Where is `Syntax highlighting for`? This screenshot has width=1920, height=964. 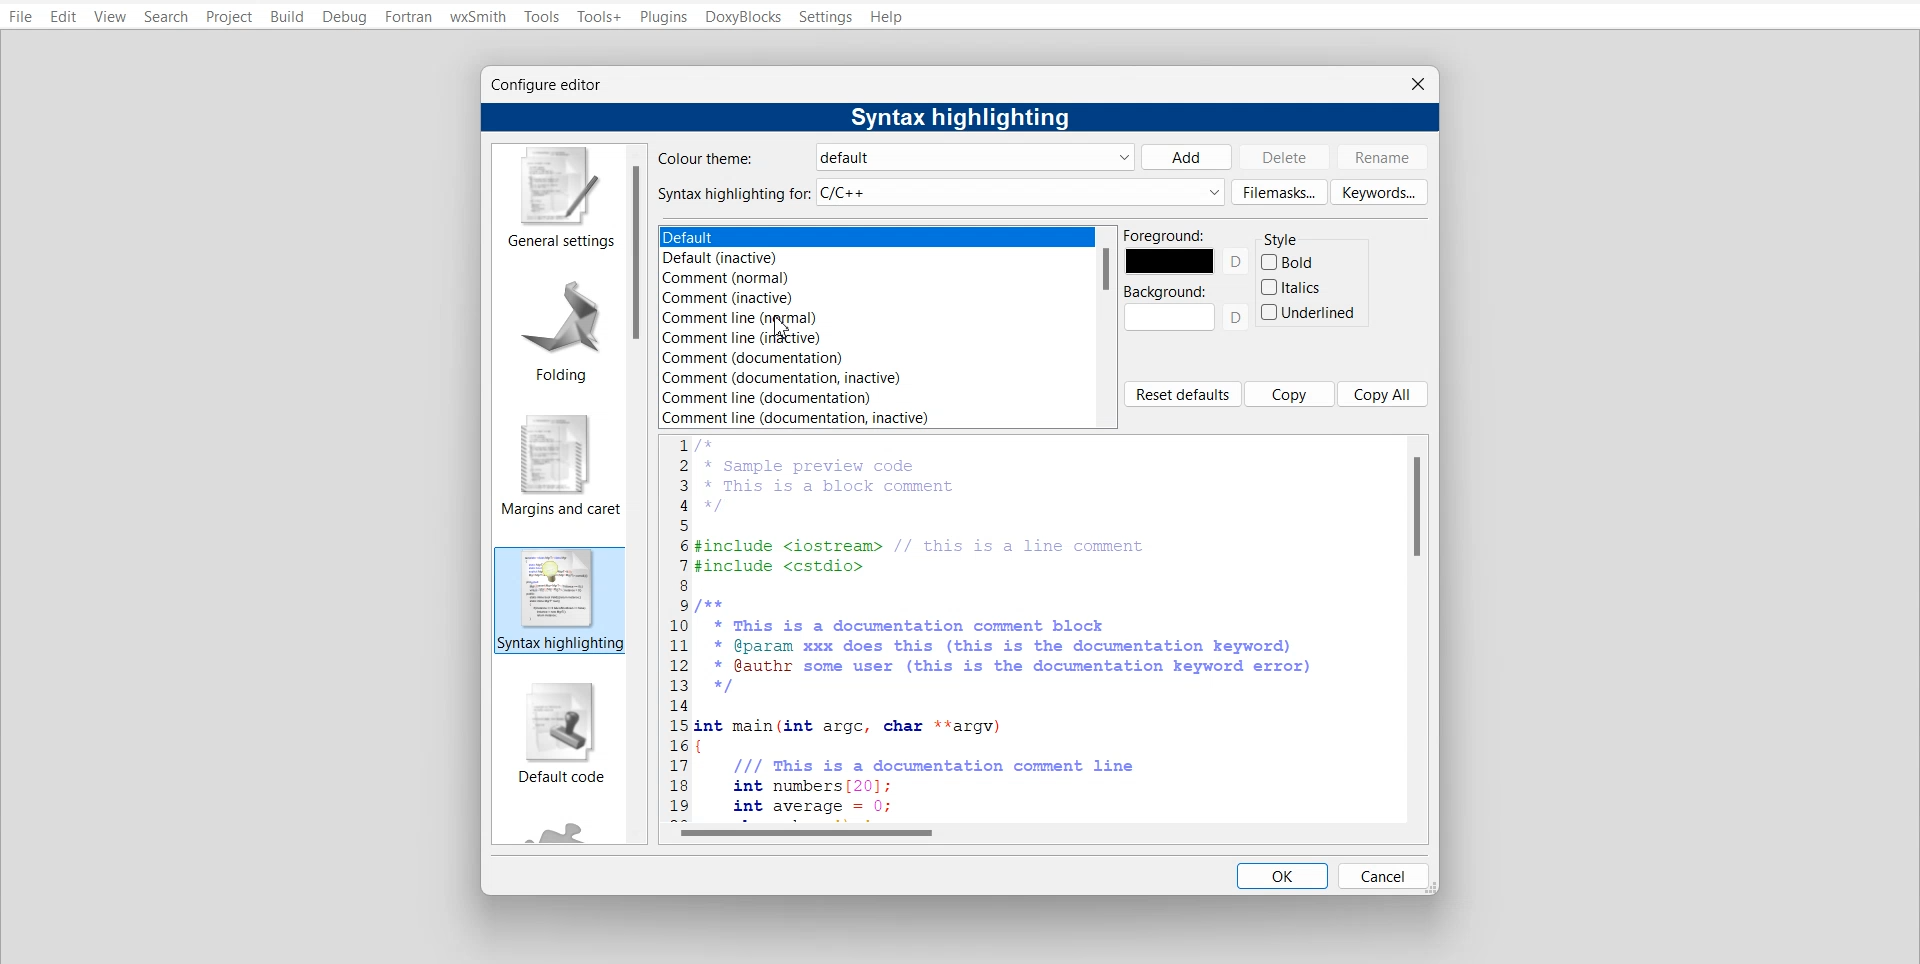
Syntax highlighting for is located at coordinates (940, 192).